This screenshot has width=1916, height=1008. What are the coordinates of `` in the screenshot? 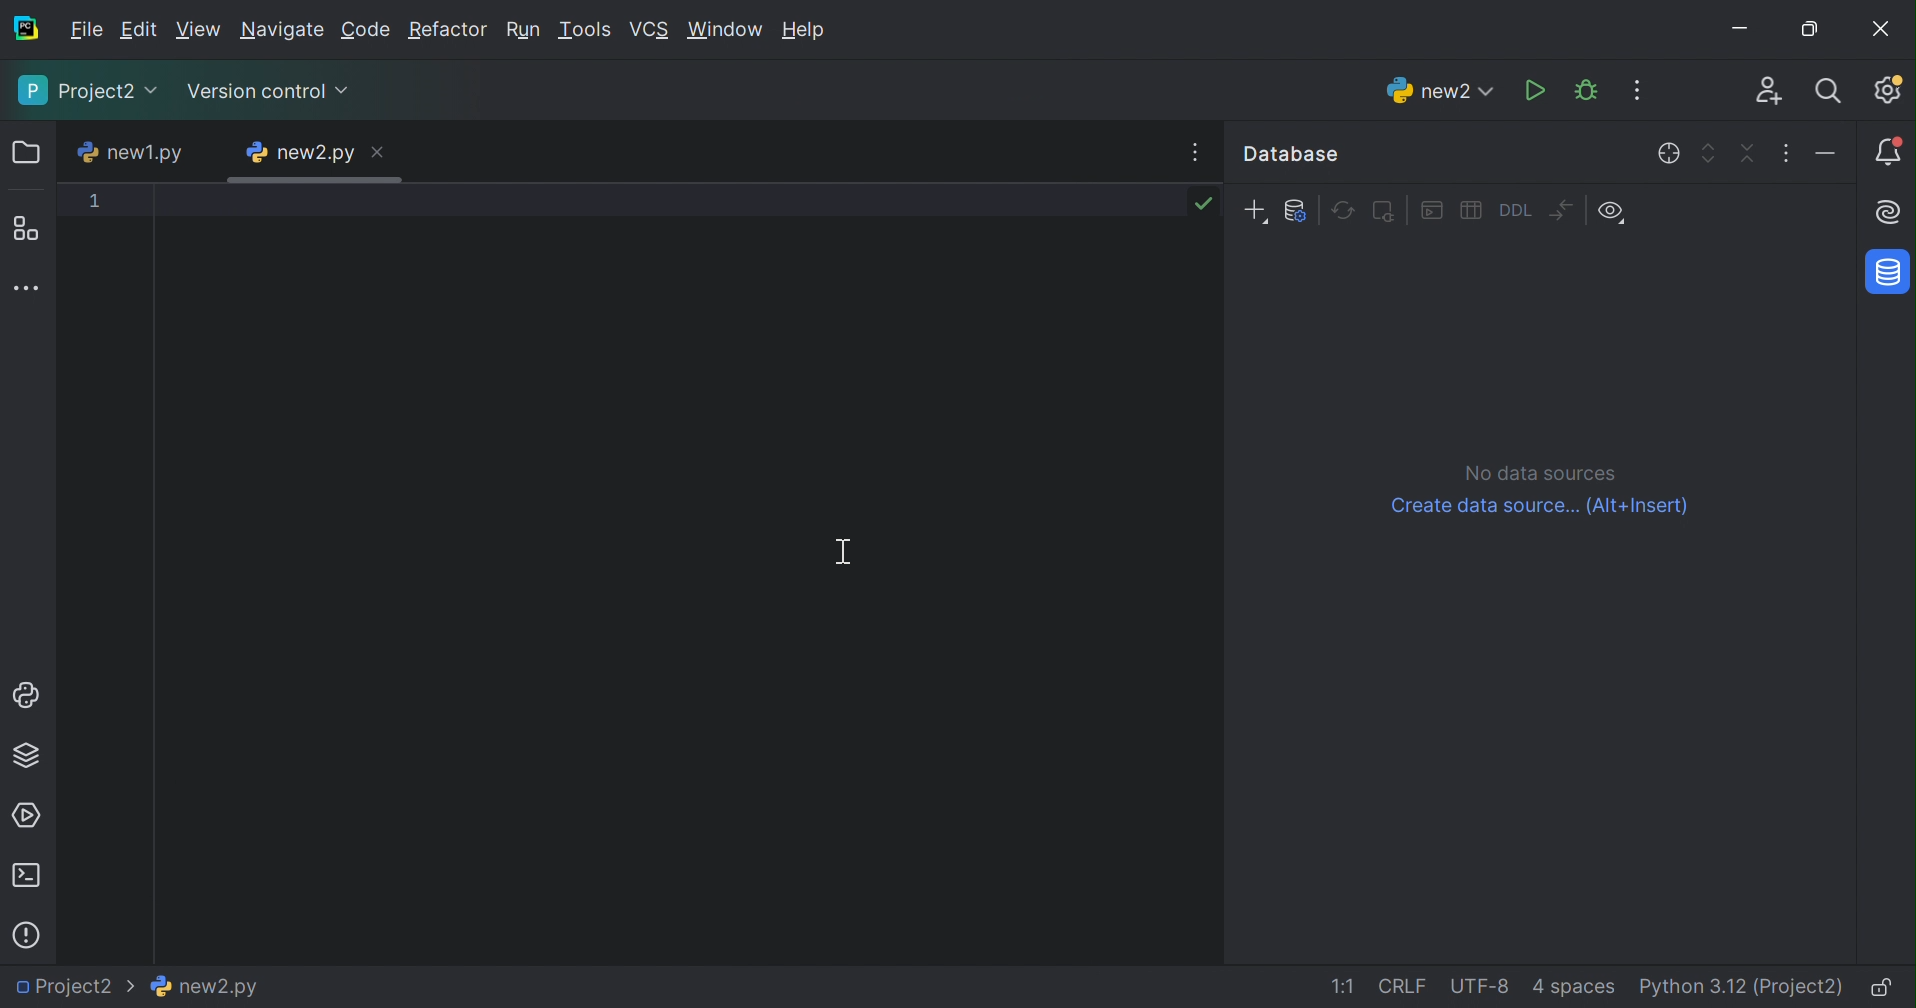 It's located at (369, 31).